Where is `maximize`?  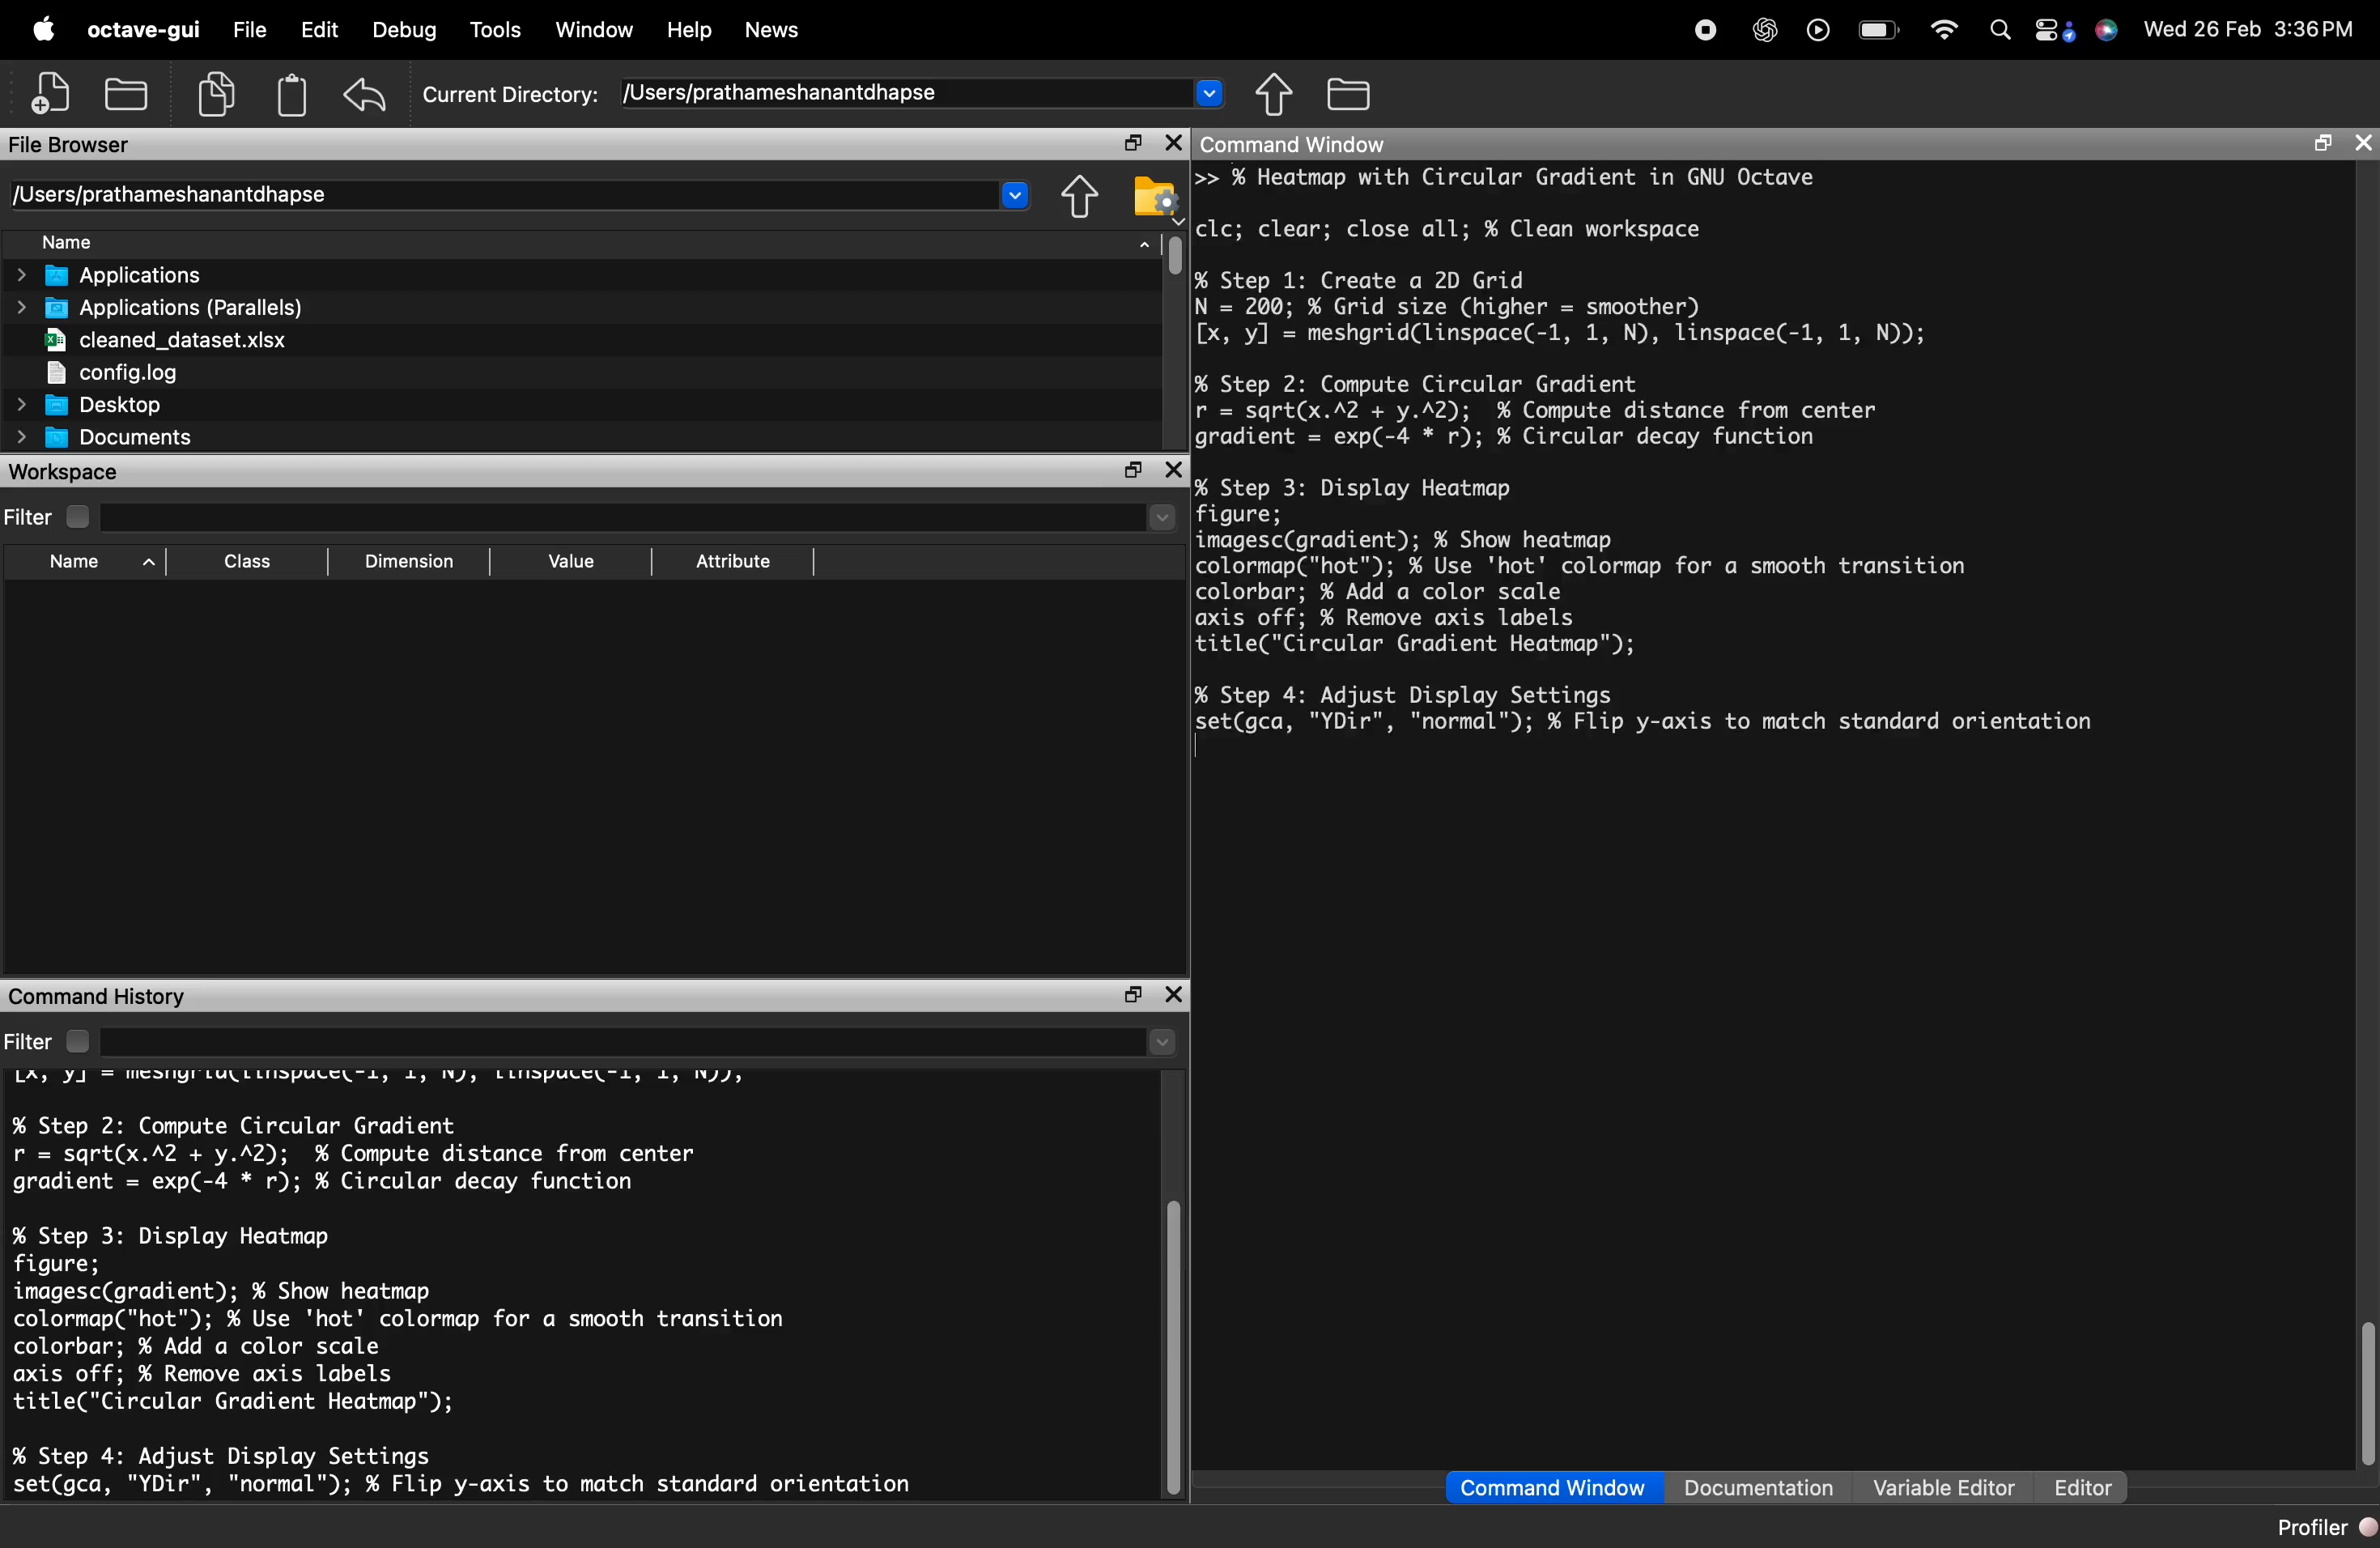 maximize is located at coordinates (1132, 144).